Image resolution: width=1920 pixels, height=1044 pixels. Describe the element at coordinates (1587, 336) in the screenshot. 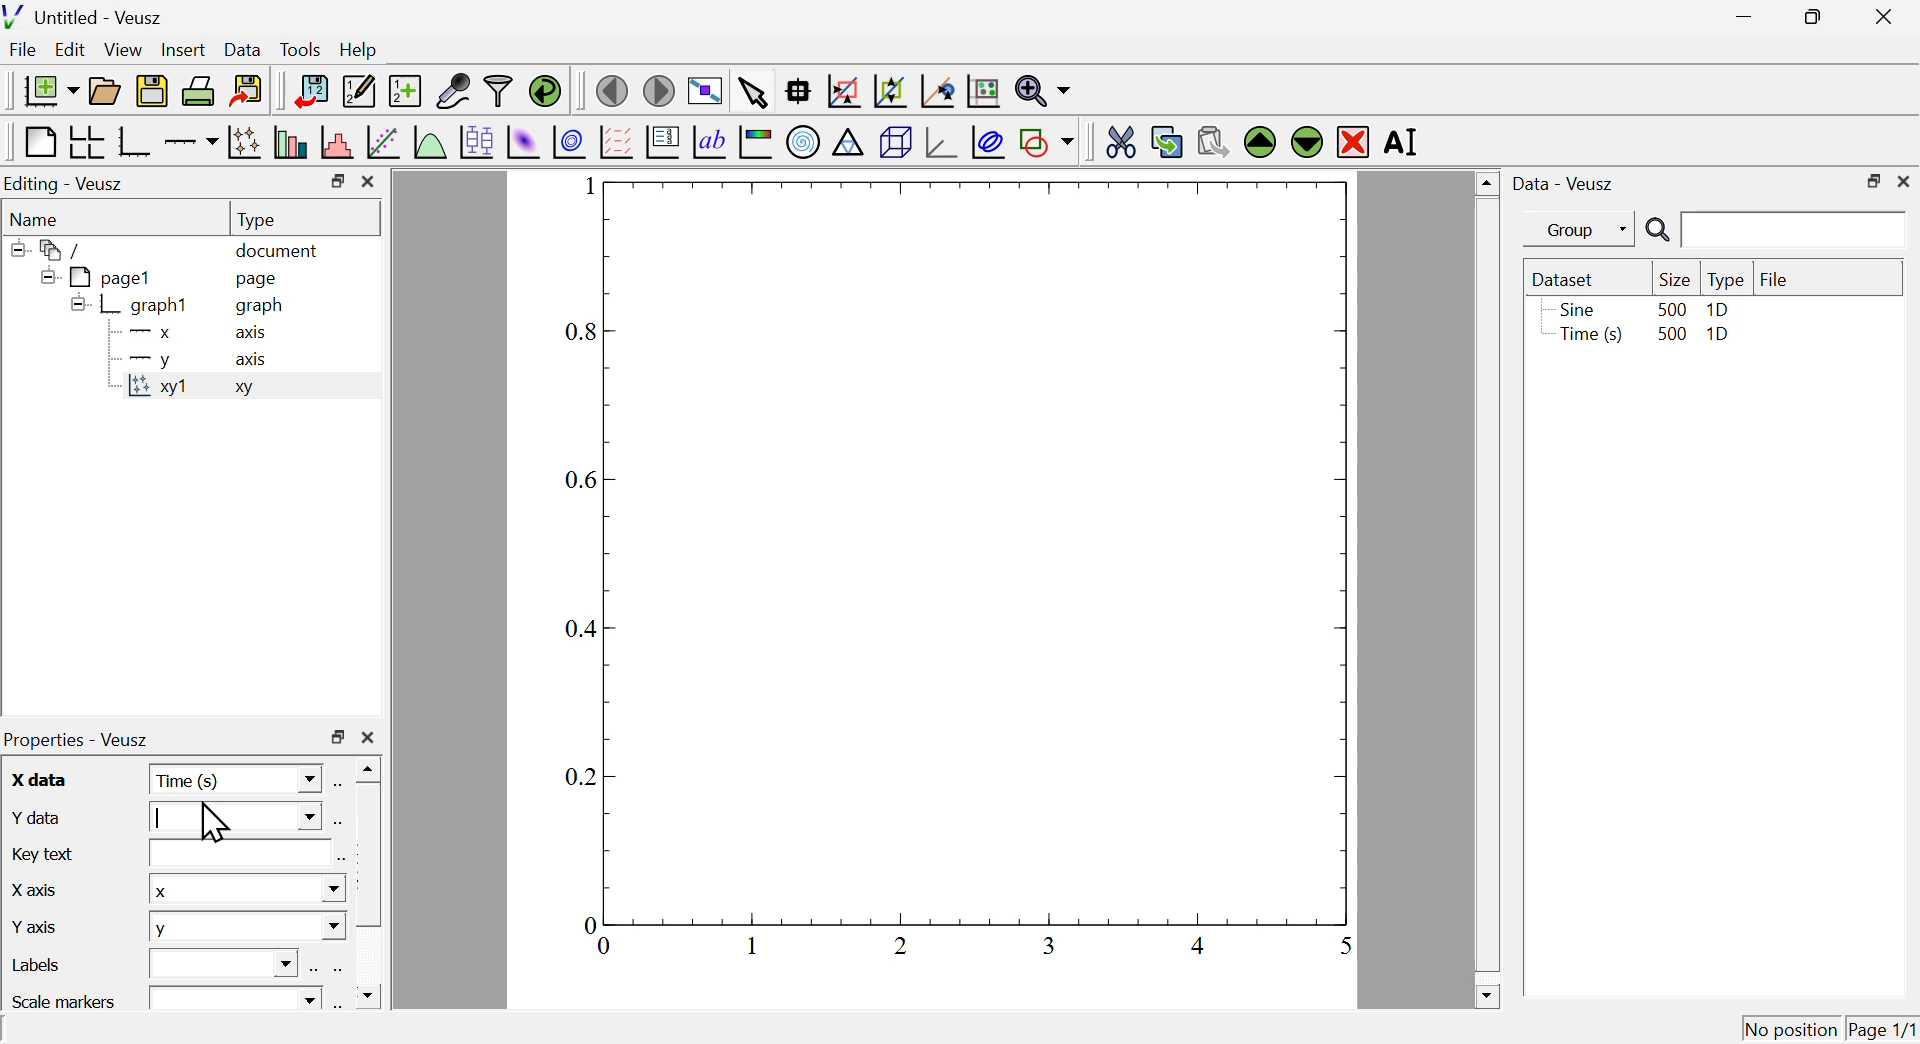

I see `time(s)` at that location.